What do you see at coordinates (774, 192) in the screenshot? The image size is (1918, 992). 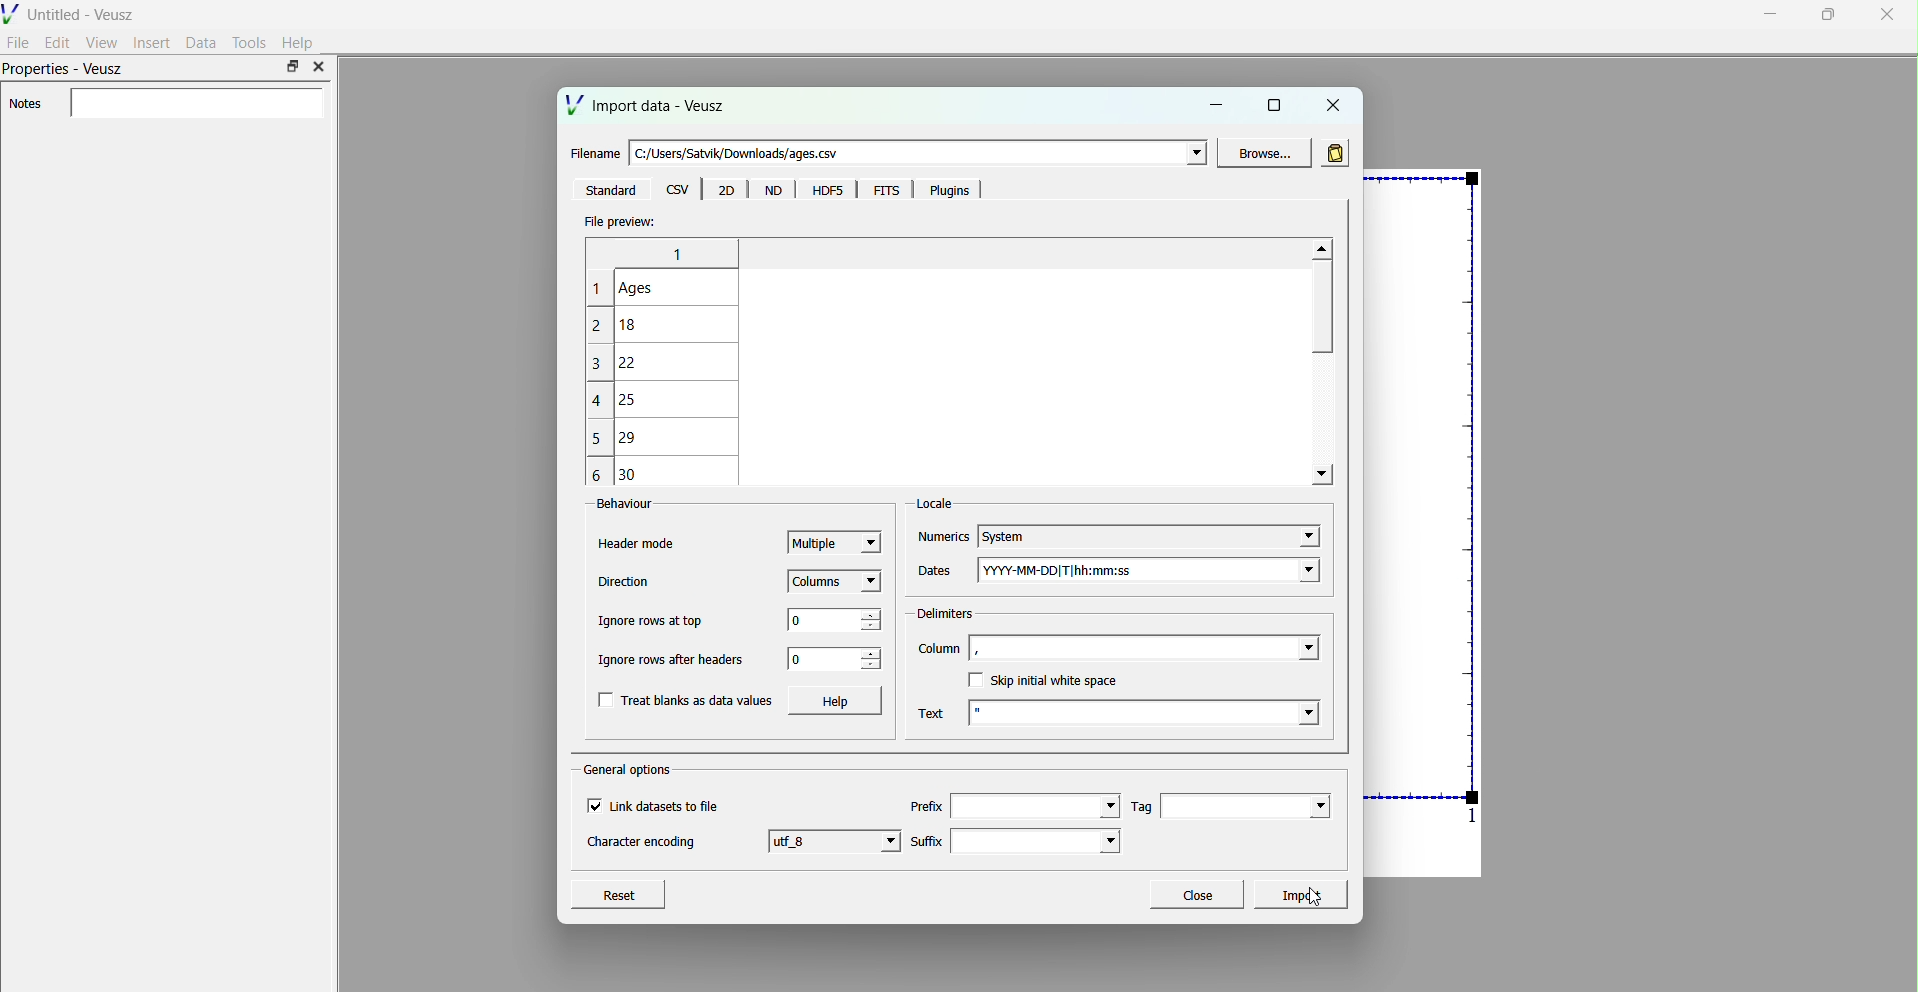 I see `` at bounding box center [774, 192].